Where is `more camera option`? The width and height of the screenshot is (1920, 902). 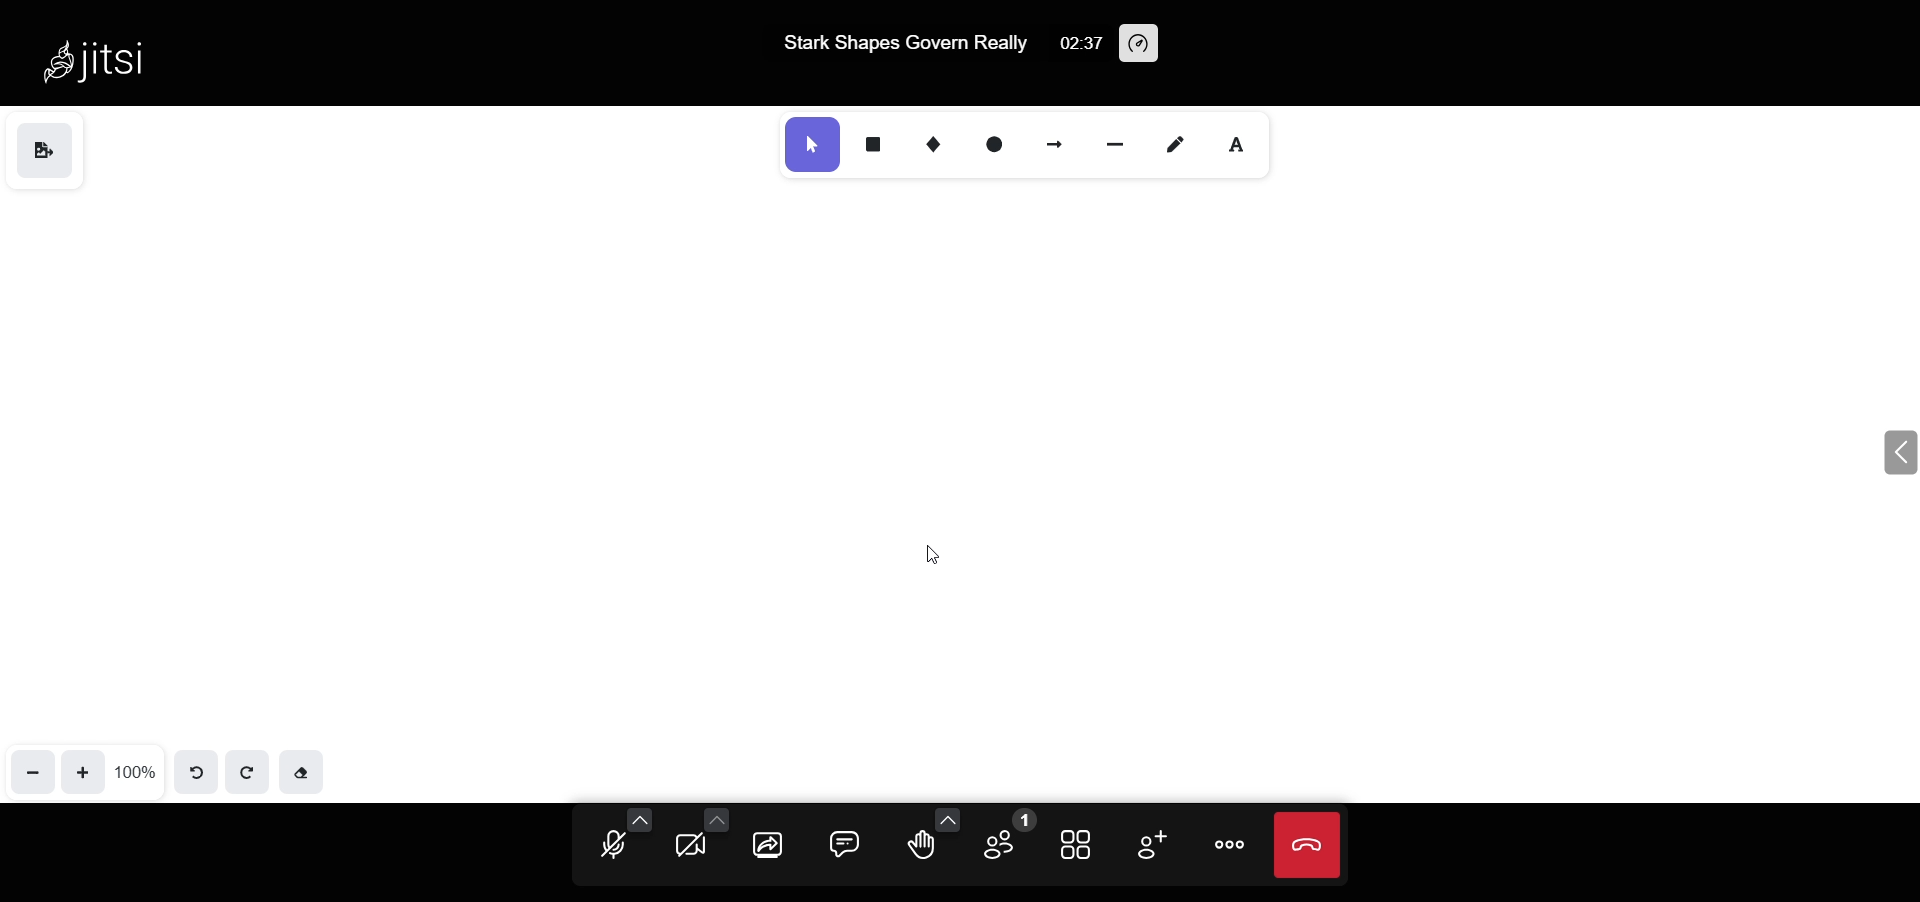 more camera option is located at coordinates (716, 818).